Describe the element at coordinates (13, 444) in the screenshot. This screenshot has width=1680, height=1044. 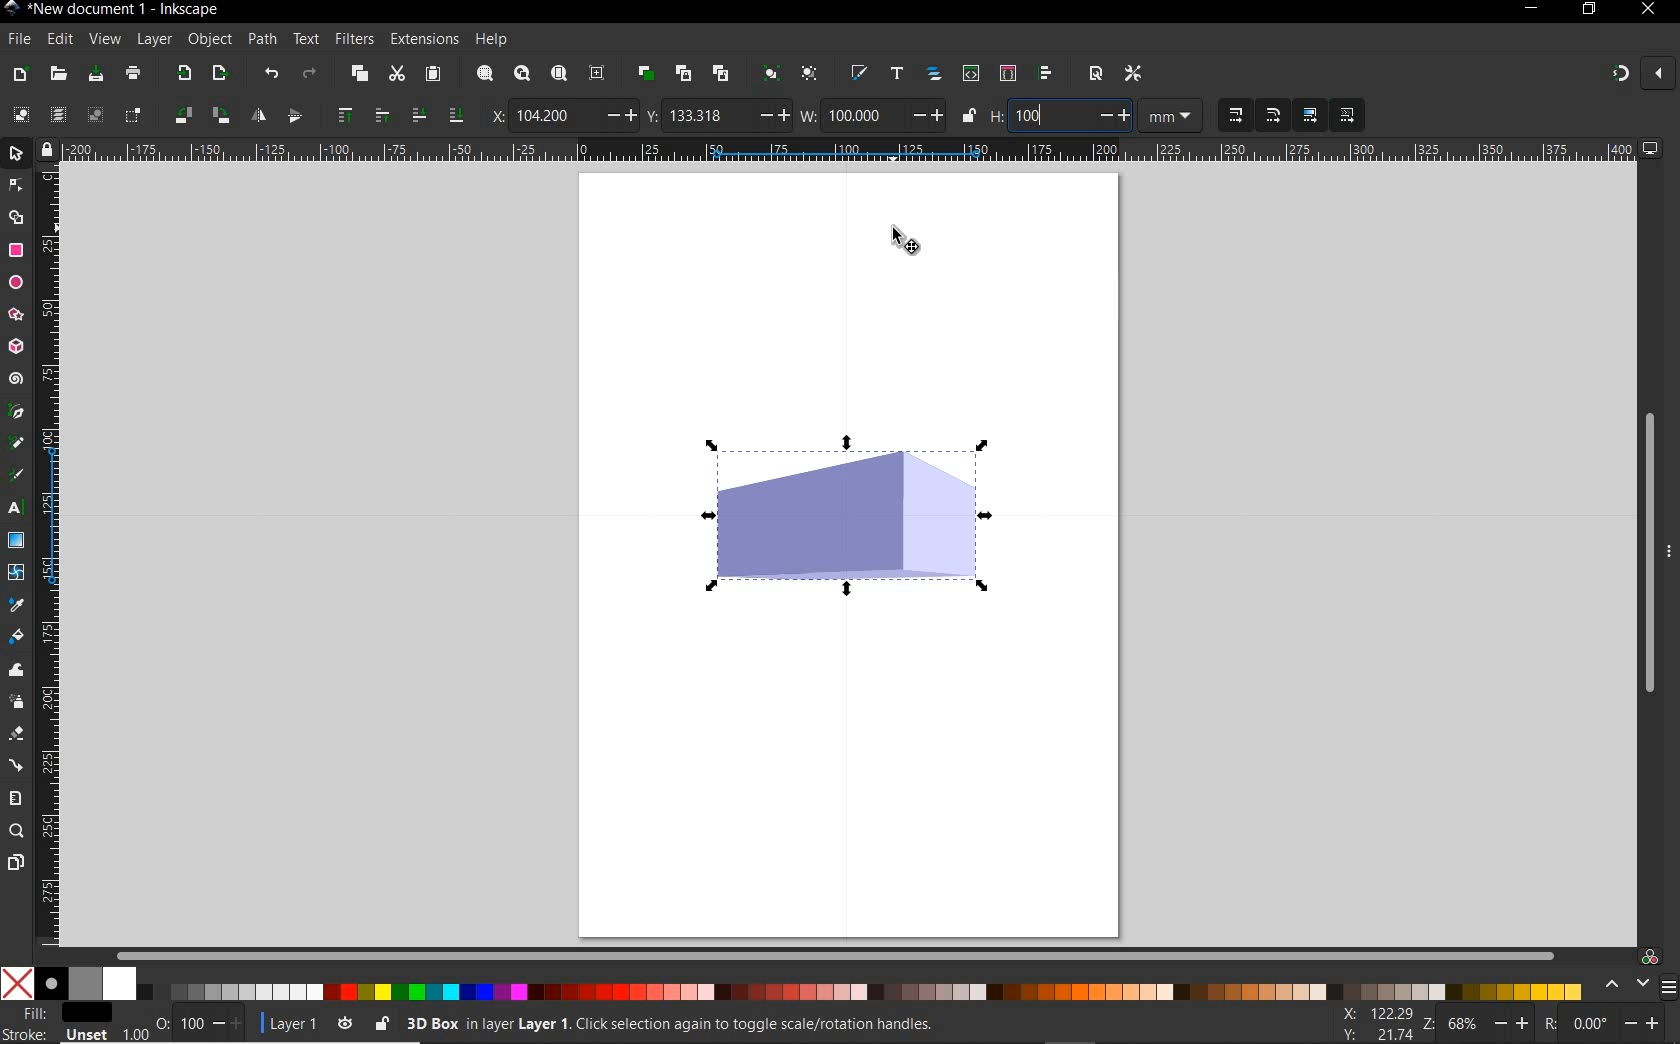
I see `pencil tool` at that location.